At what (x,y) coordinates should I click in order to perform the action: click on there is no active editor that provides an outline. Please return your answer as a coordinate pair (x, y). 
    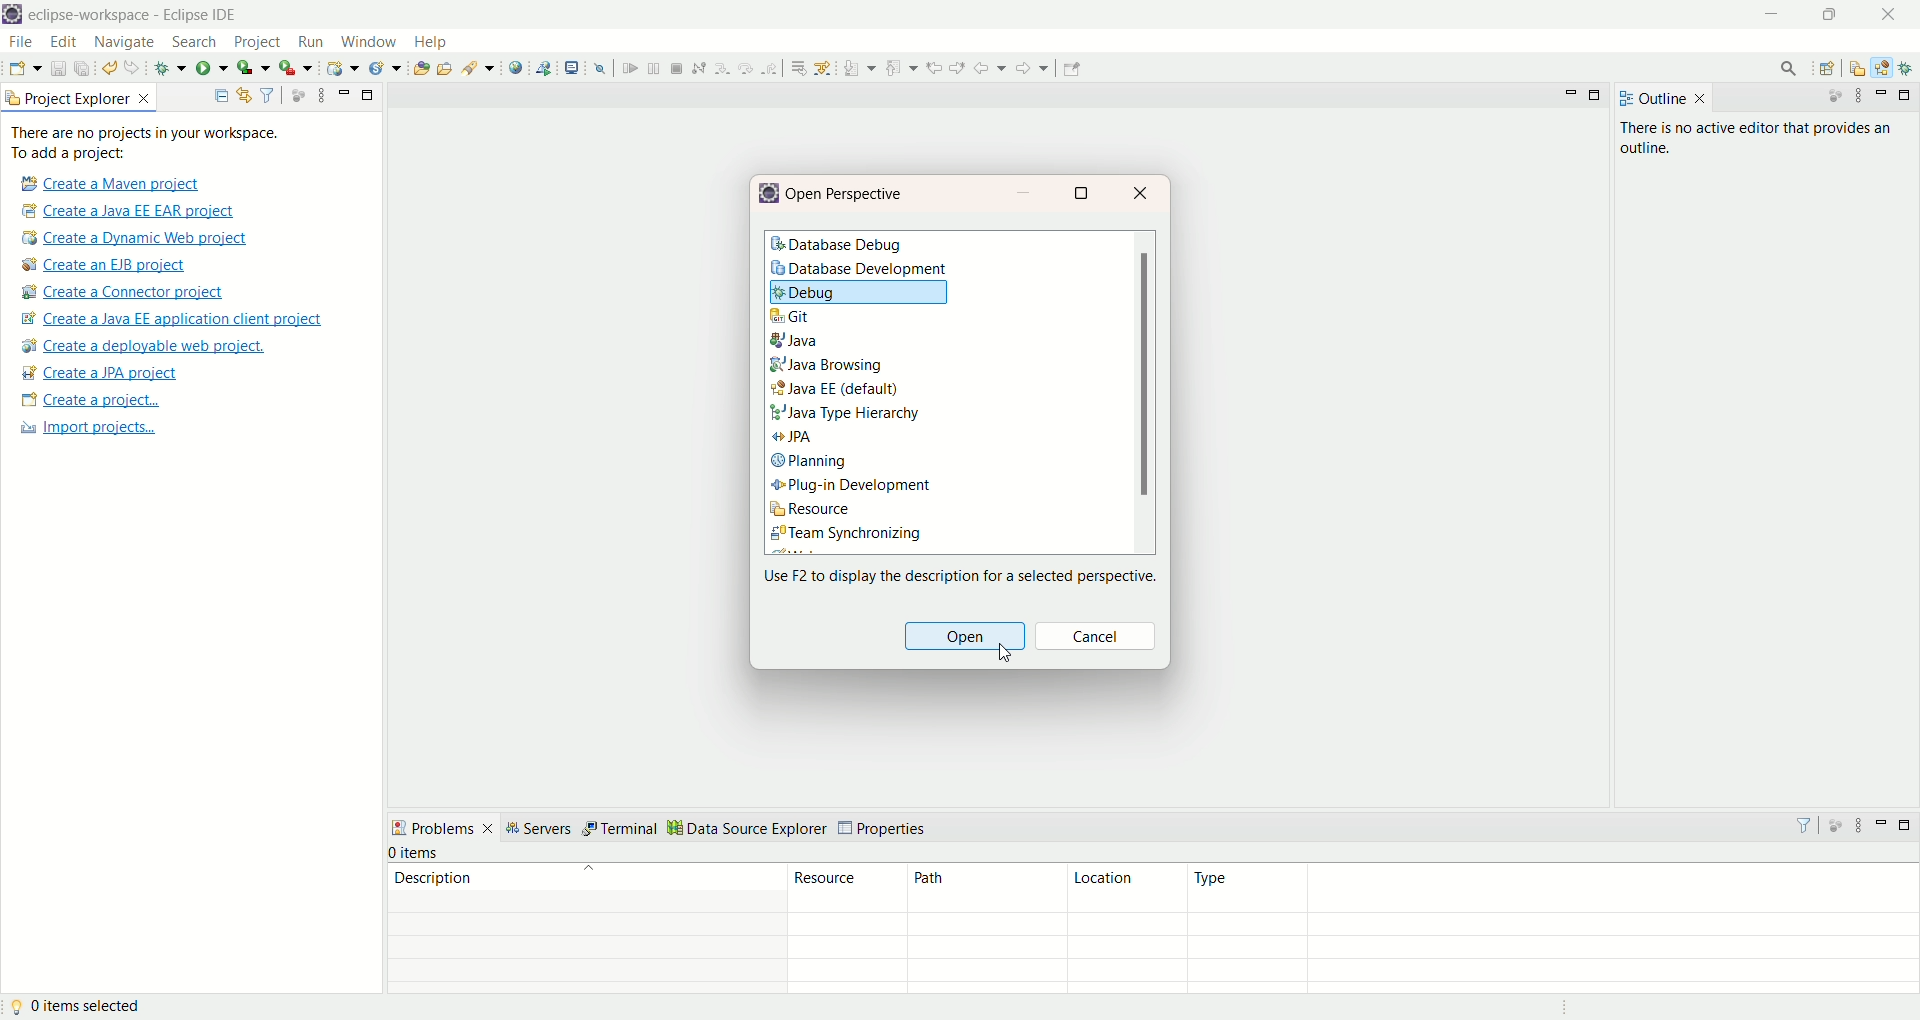
    Looking at the image, I should click on (1760, 139).